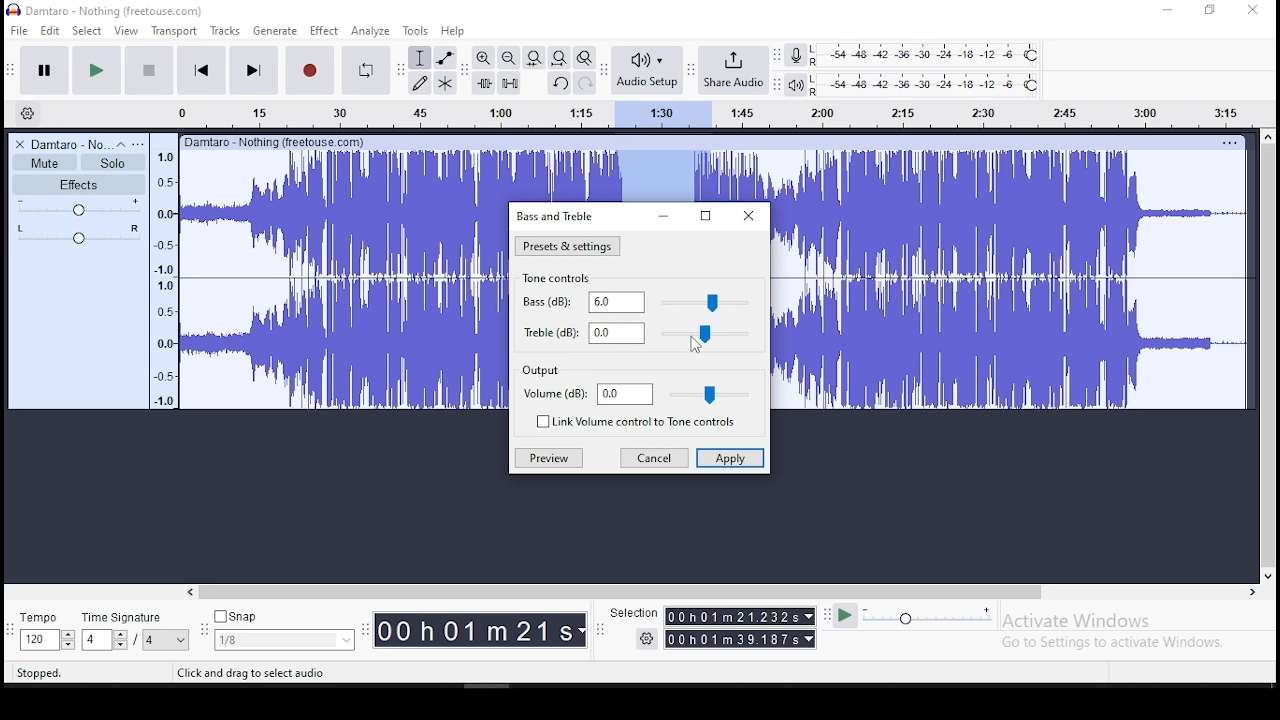  I want to click on 00Oh01m 21.232, so click(731, 616).